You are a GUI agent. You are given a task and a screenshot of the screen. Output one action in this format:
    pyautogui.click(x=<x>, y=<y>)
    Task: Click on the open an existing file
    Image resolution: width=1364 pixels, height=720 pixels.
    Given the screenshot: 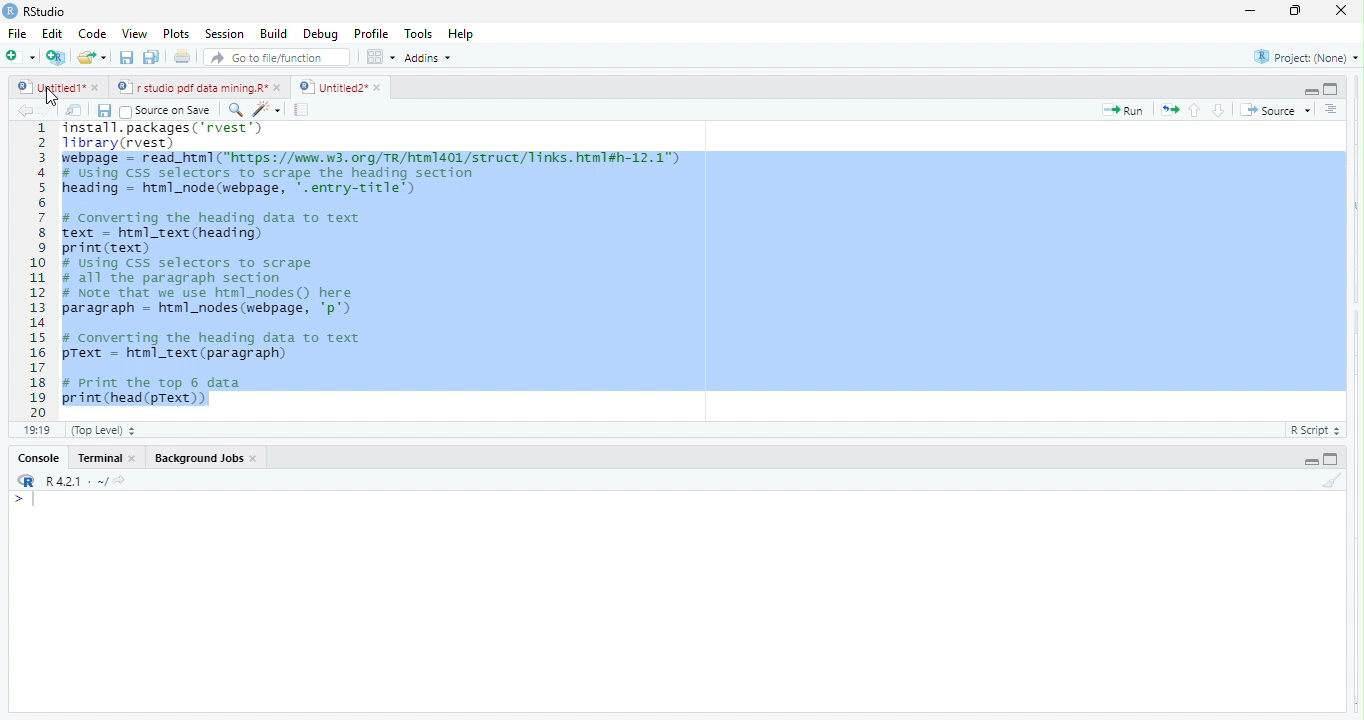 What is the action you would take?
    pyautogui.click(x=93, y=56)
    